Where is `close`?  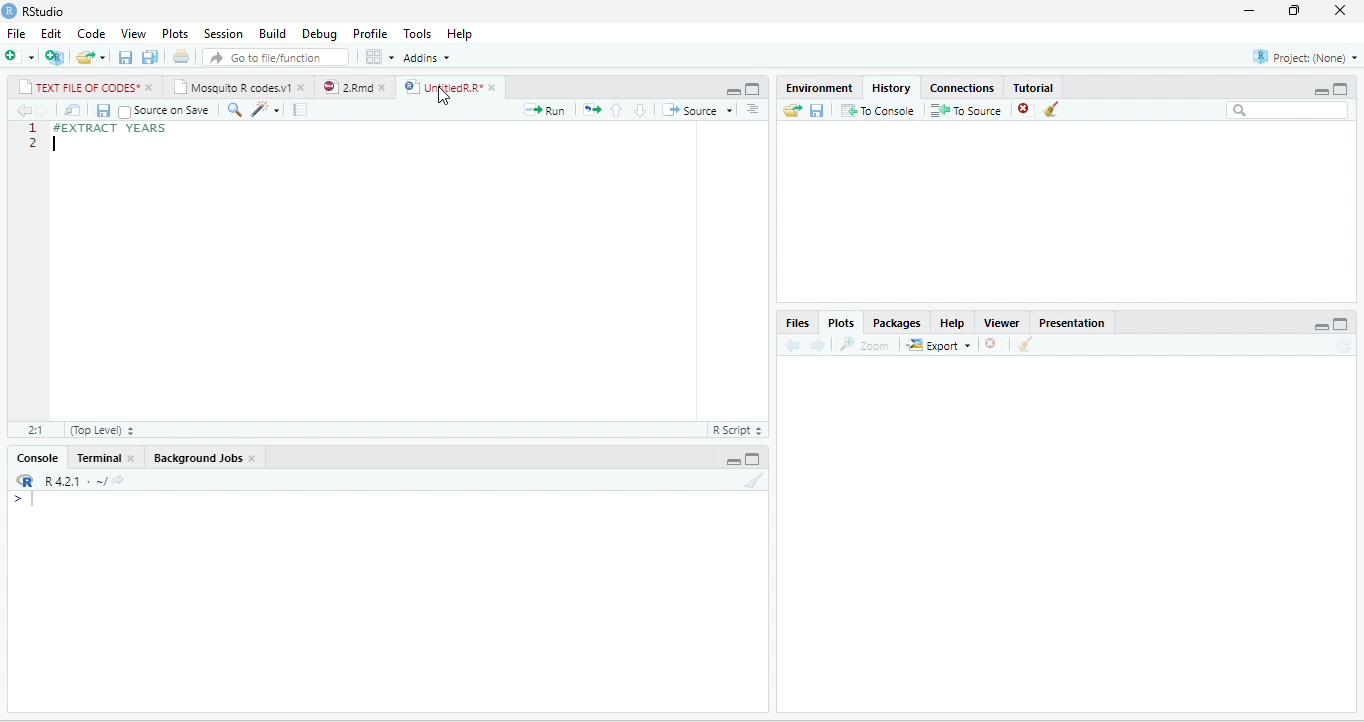
close is located at coordinates (494, 88).